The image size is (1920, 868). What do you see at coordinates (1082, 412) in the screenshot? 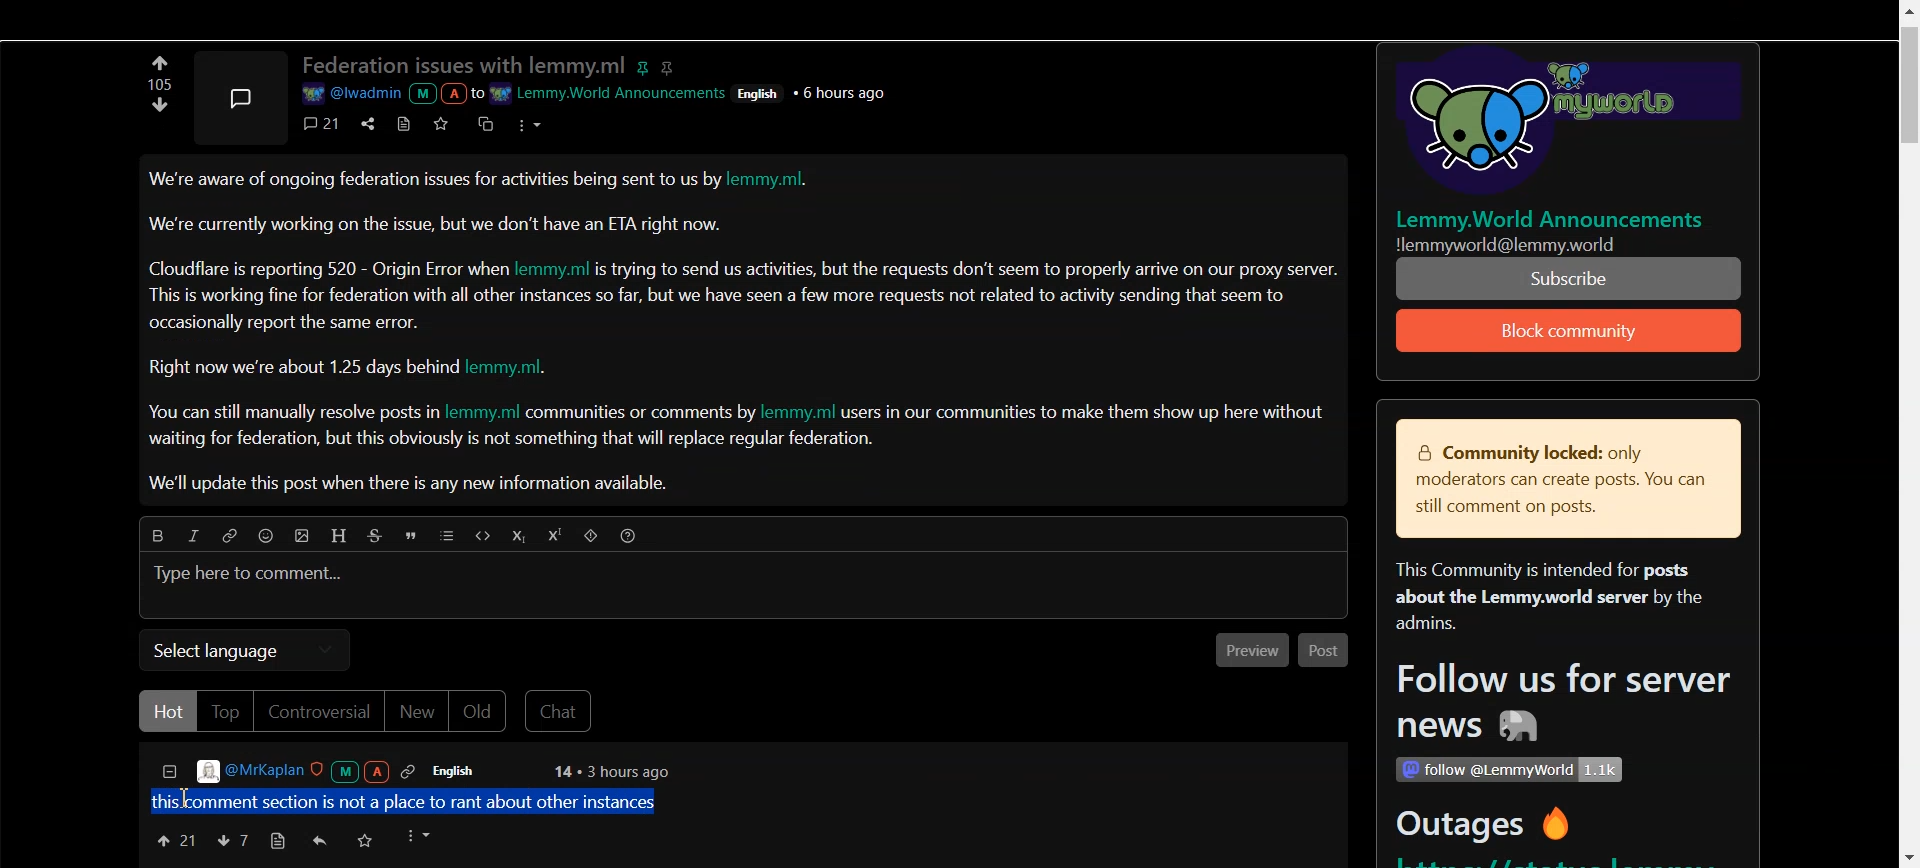
I see `| users in our communities to make them show up here withou` at bounding box center [1082, 412].